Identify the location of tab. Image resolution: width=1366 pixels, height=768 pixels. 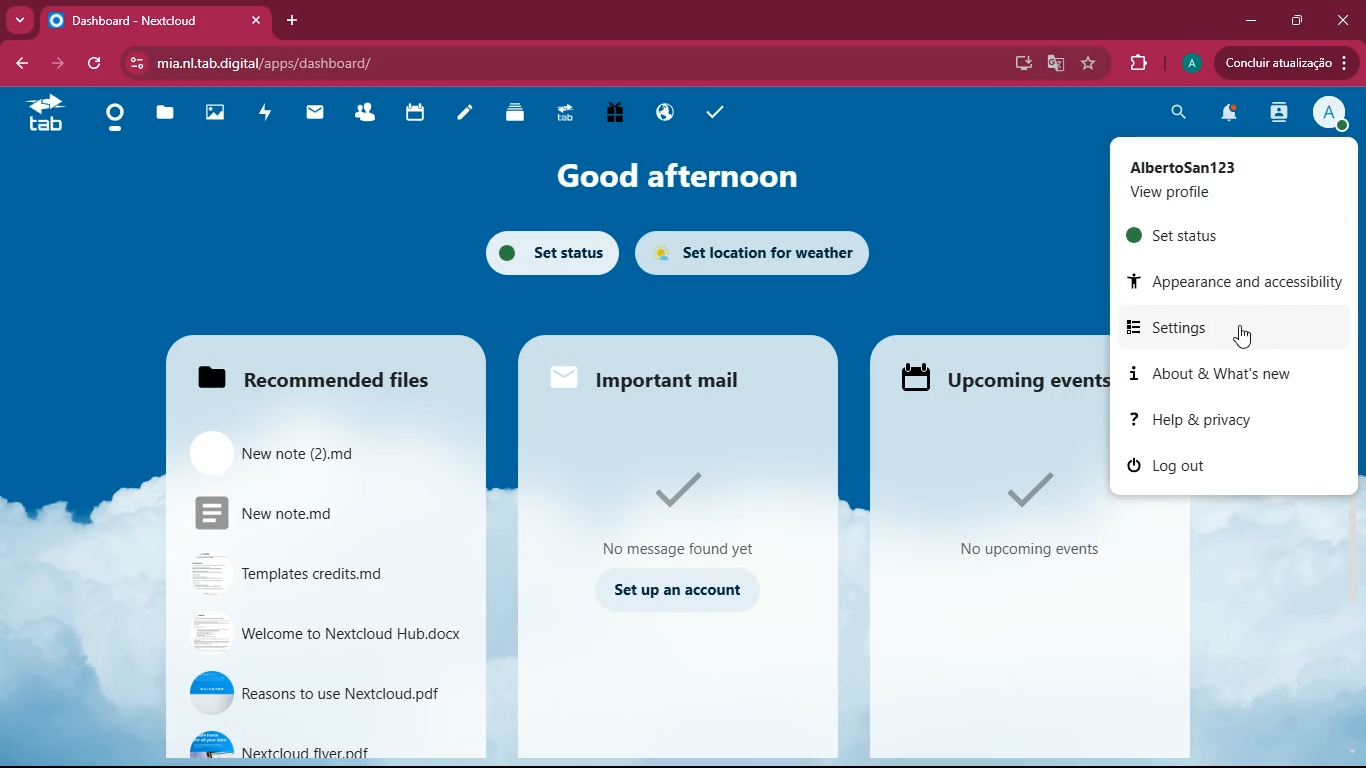
(45, 115).